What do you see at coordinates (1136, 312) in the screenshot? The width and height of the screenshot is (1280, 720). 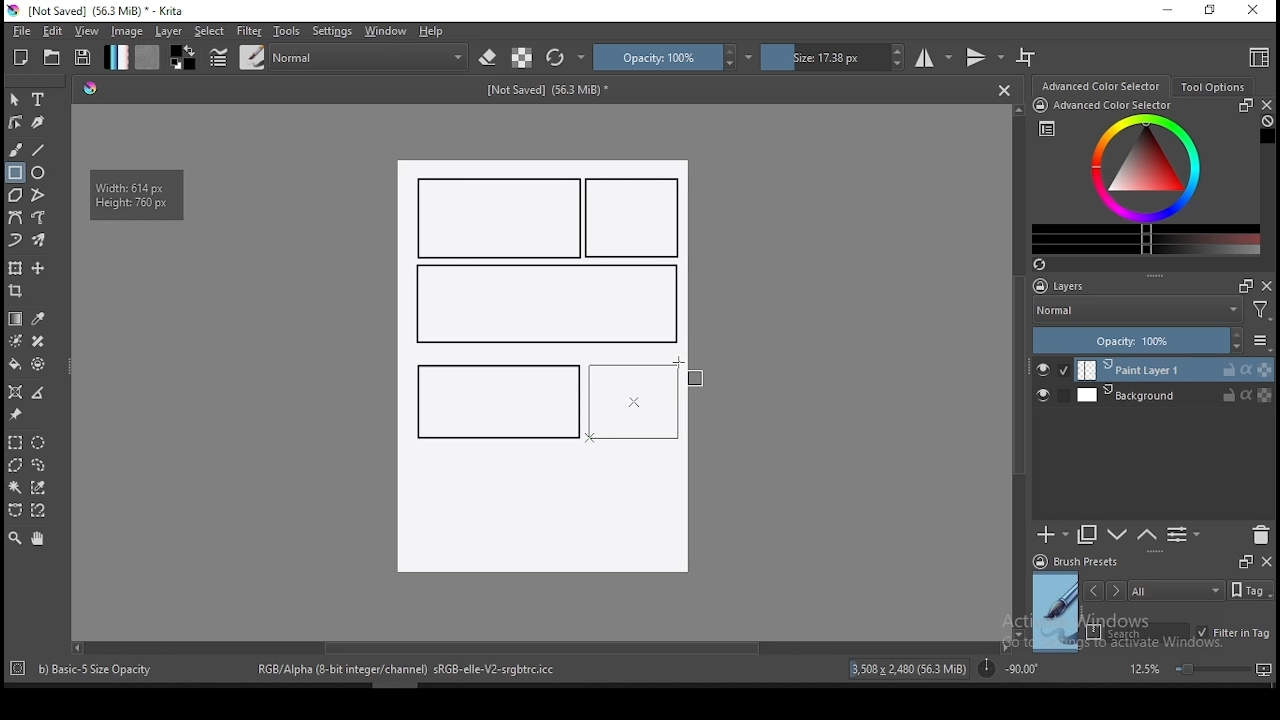 I see `blending mode` at bounding box center [1136, 312].